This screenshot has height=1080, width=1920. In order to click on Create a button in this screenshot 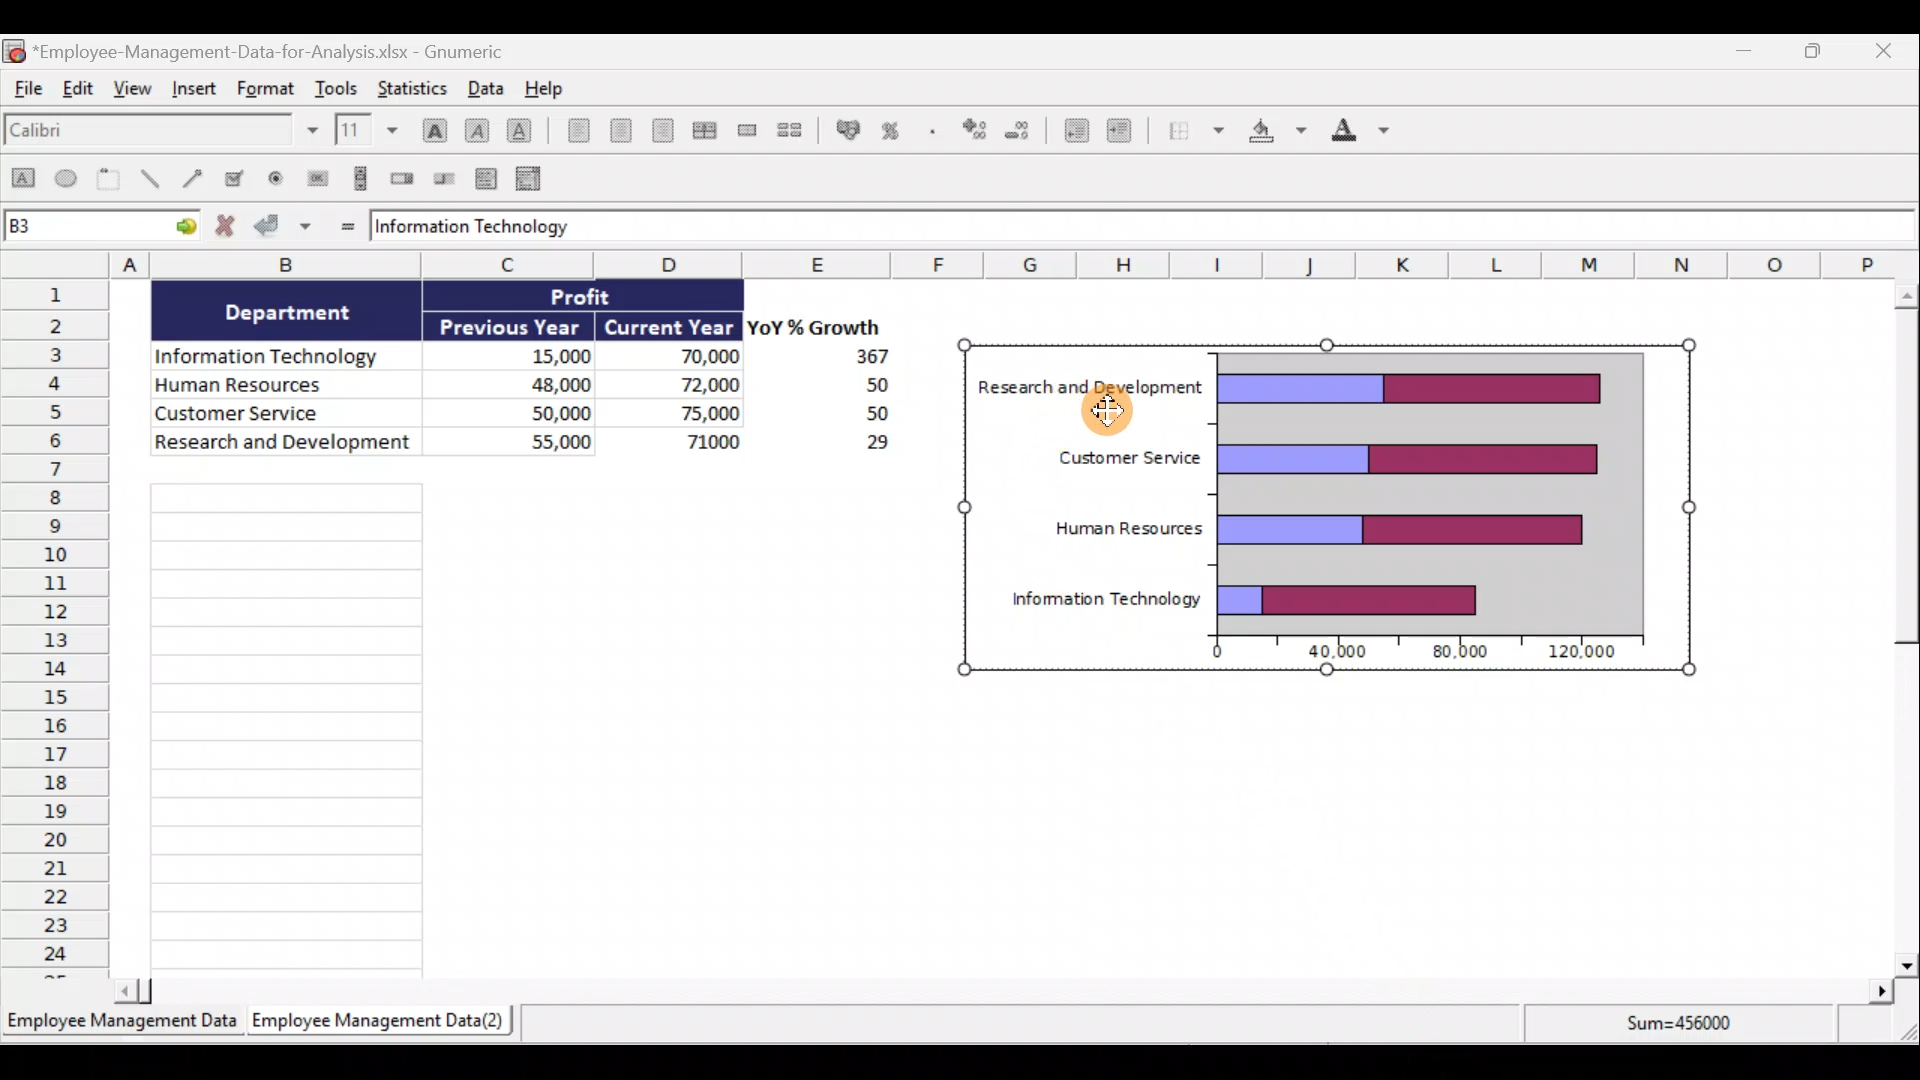, I will do `click(317, 176)`.